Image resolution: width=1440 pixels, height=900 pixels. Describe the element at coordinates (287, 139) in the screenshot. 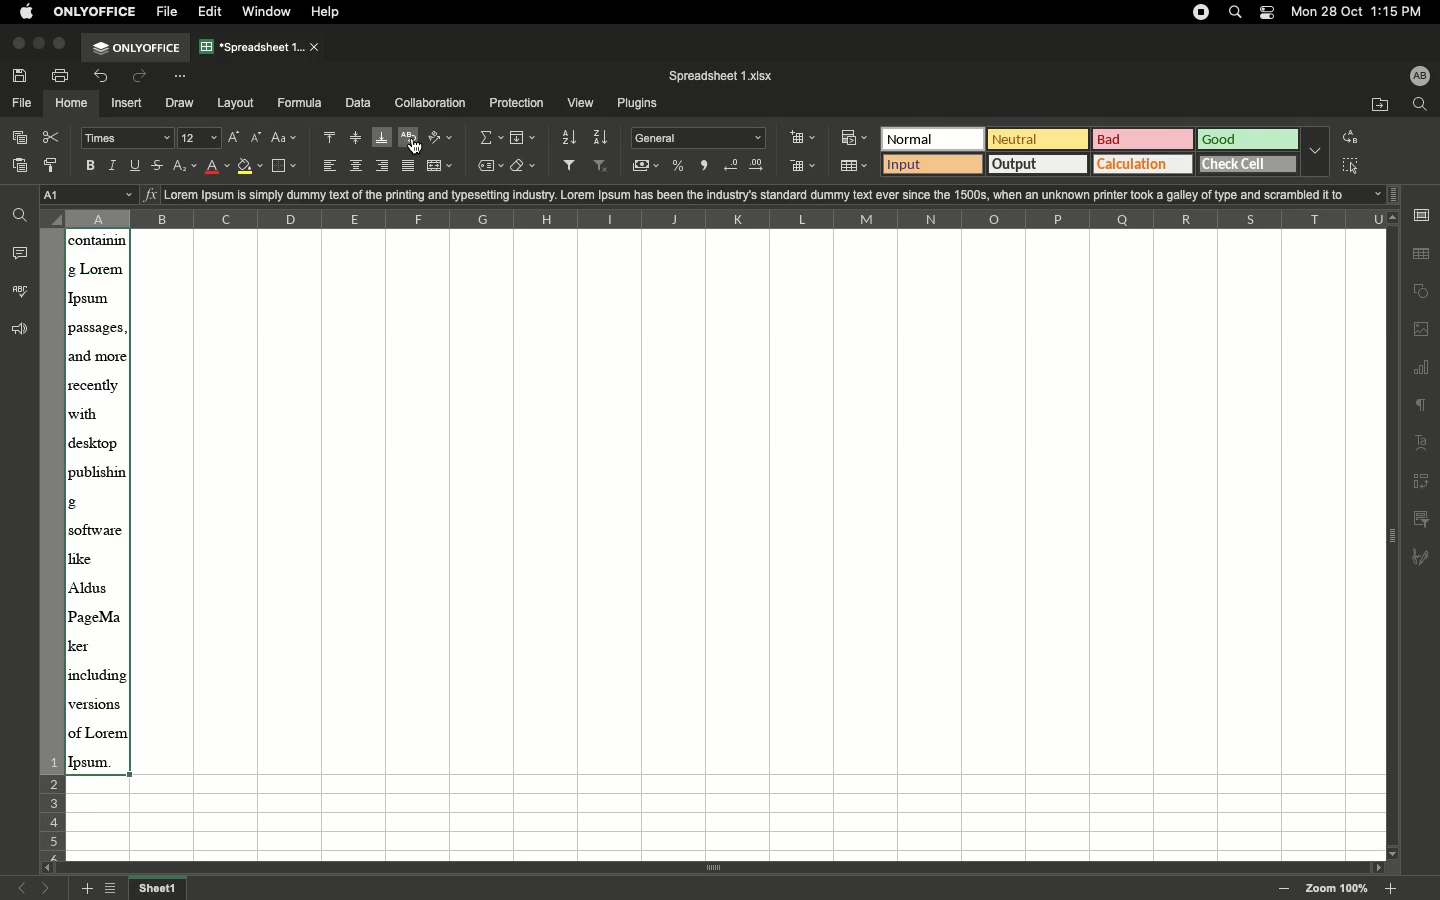

I see `Change case` at that location.